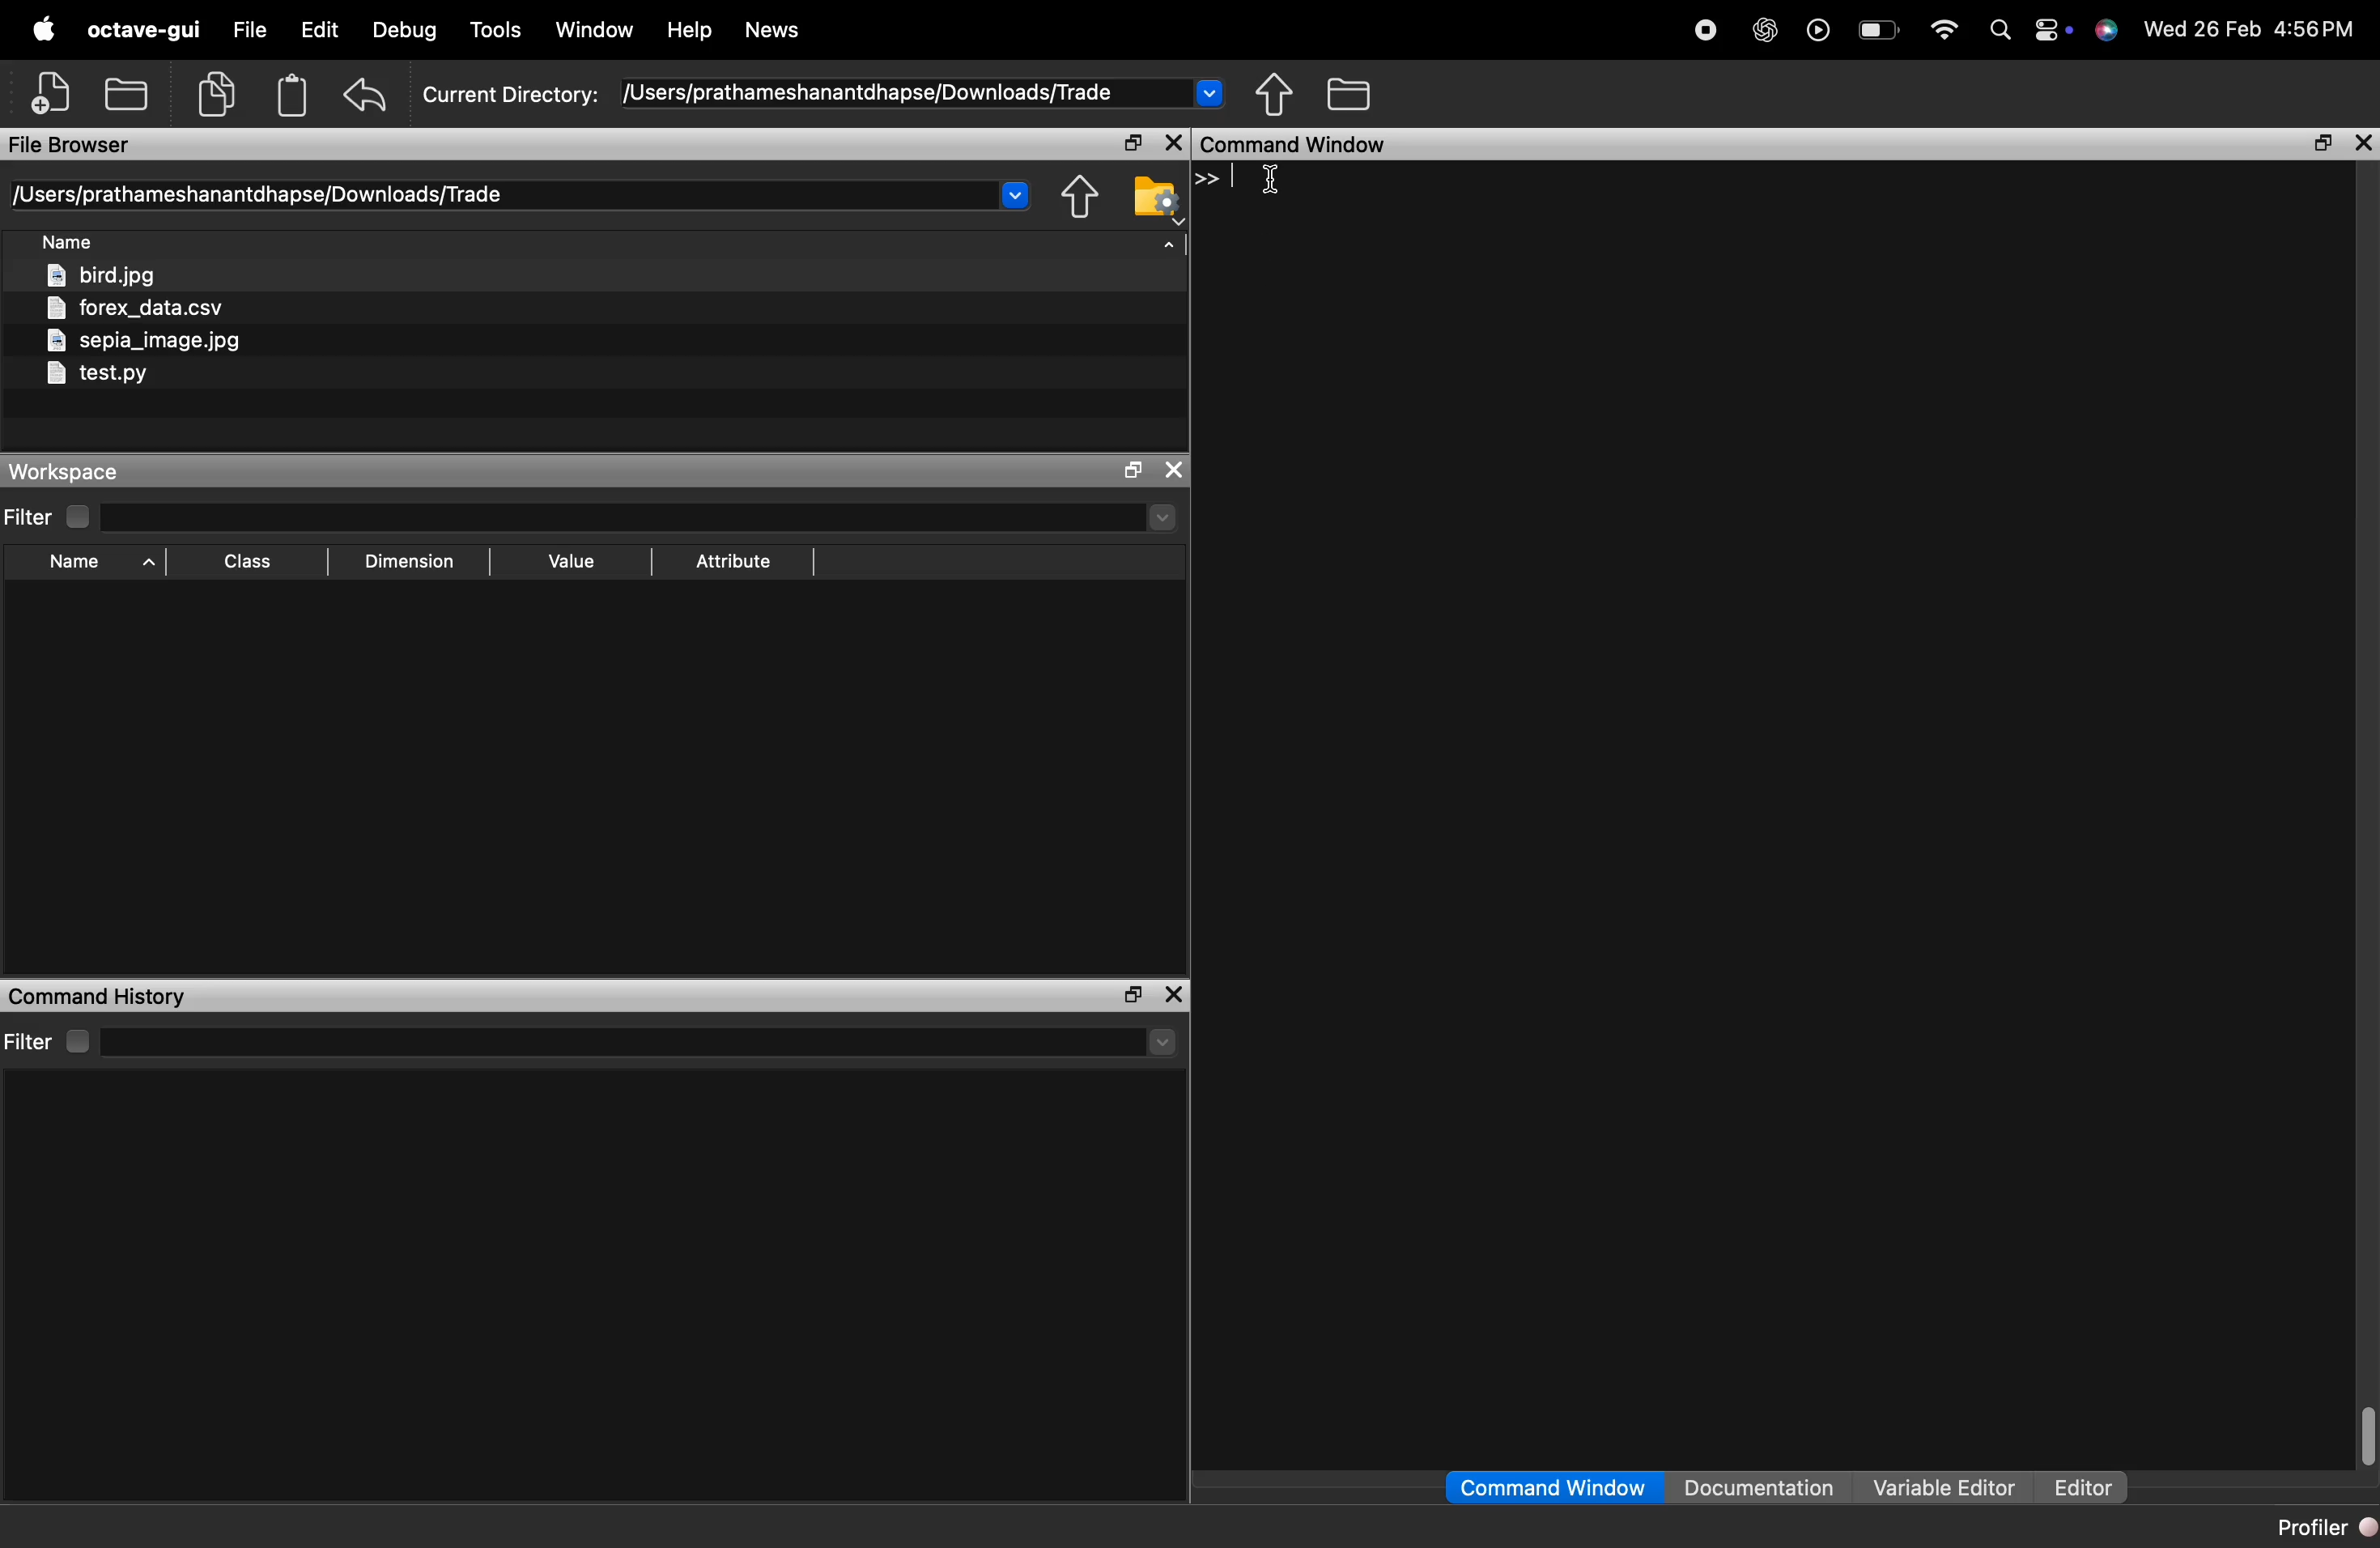  I want to click on bird.jpg, so click(100, 274).